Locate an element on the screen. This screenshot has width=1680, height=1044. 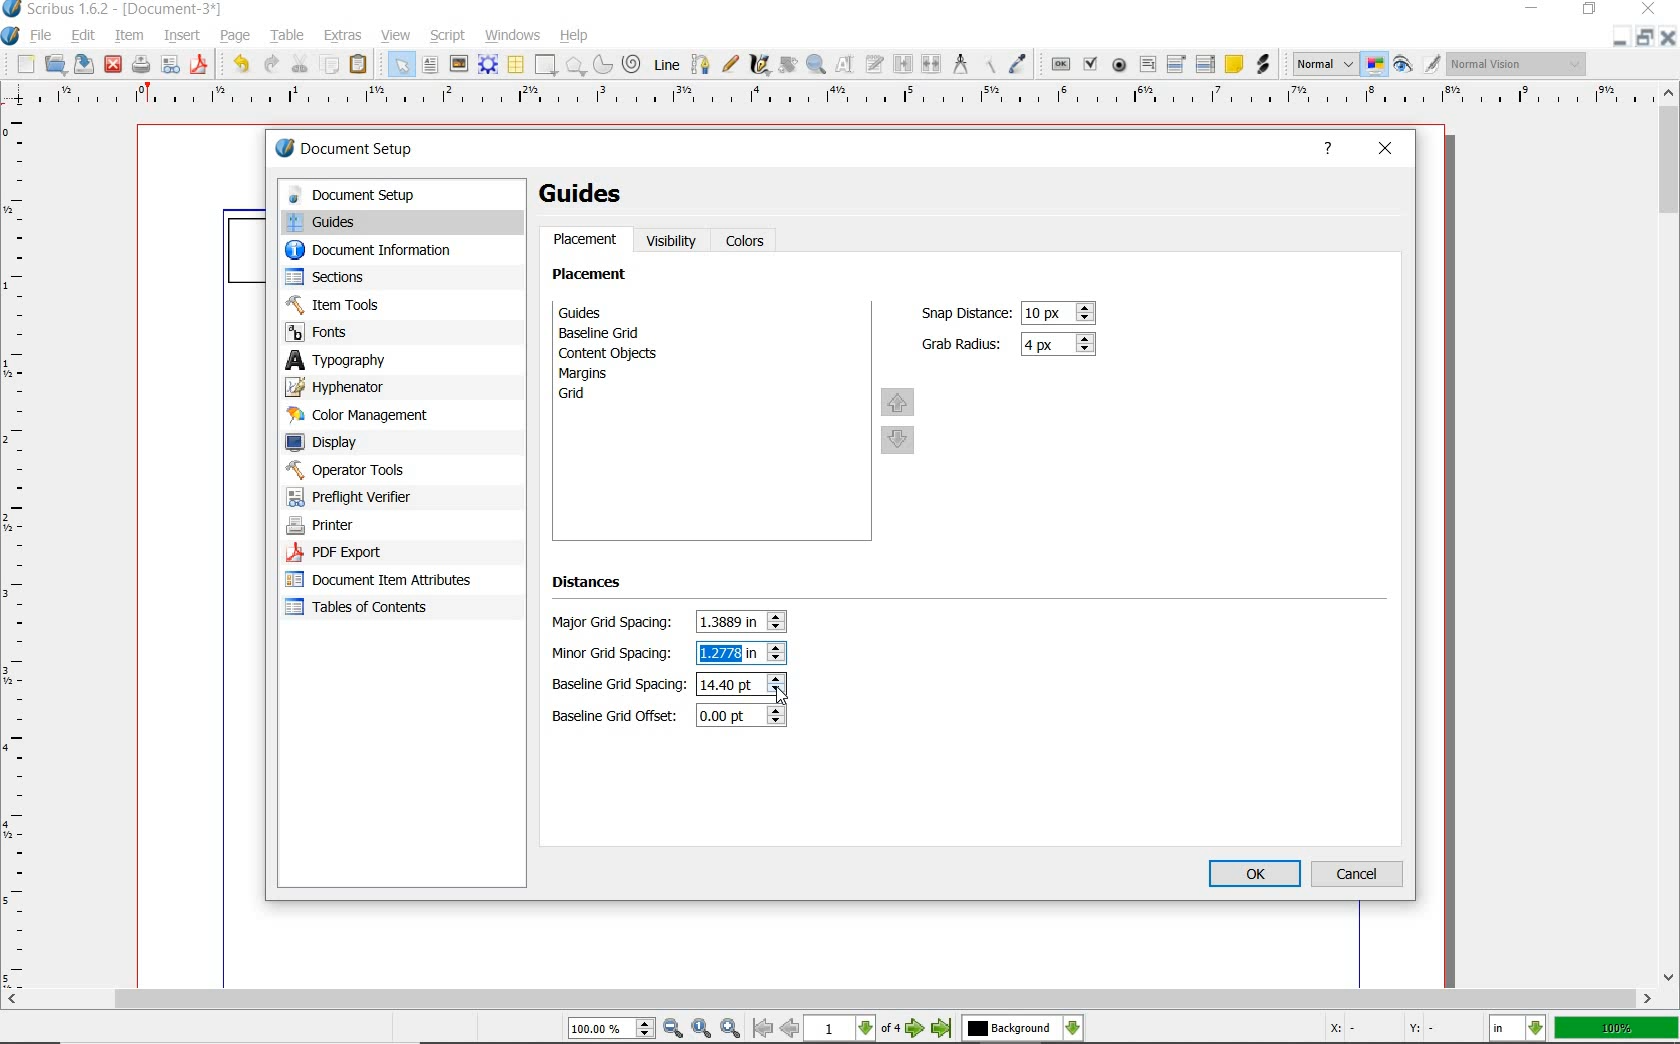
shape is located at coordinates (547, 66).